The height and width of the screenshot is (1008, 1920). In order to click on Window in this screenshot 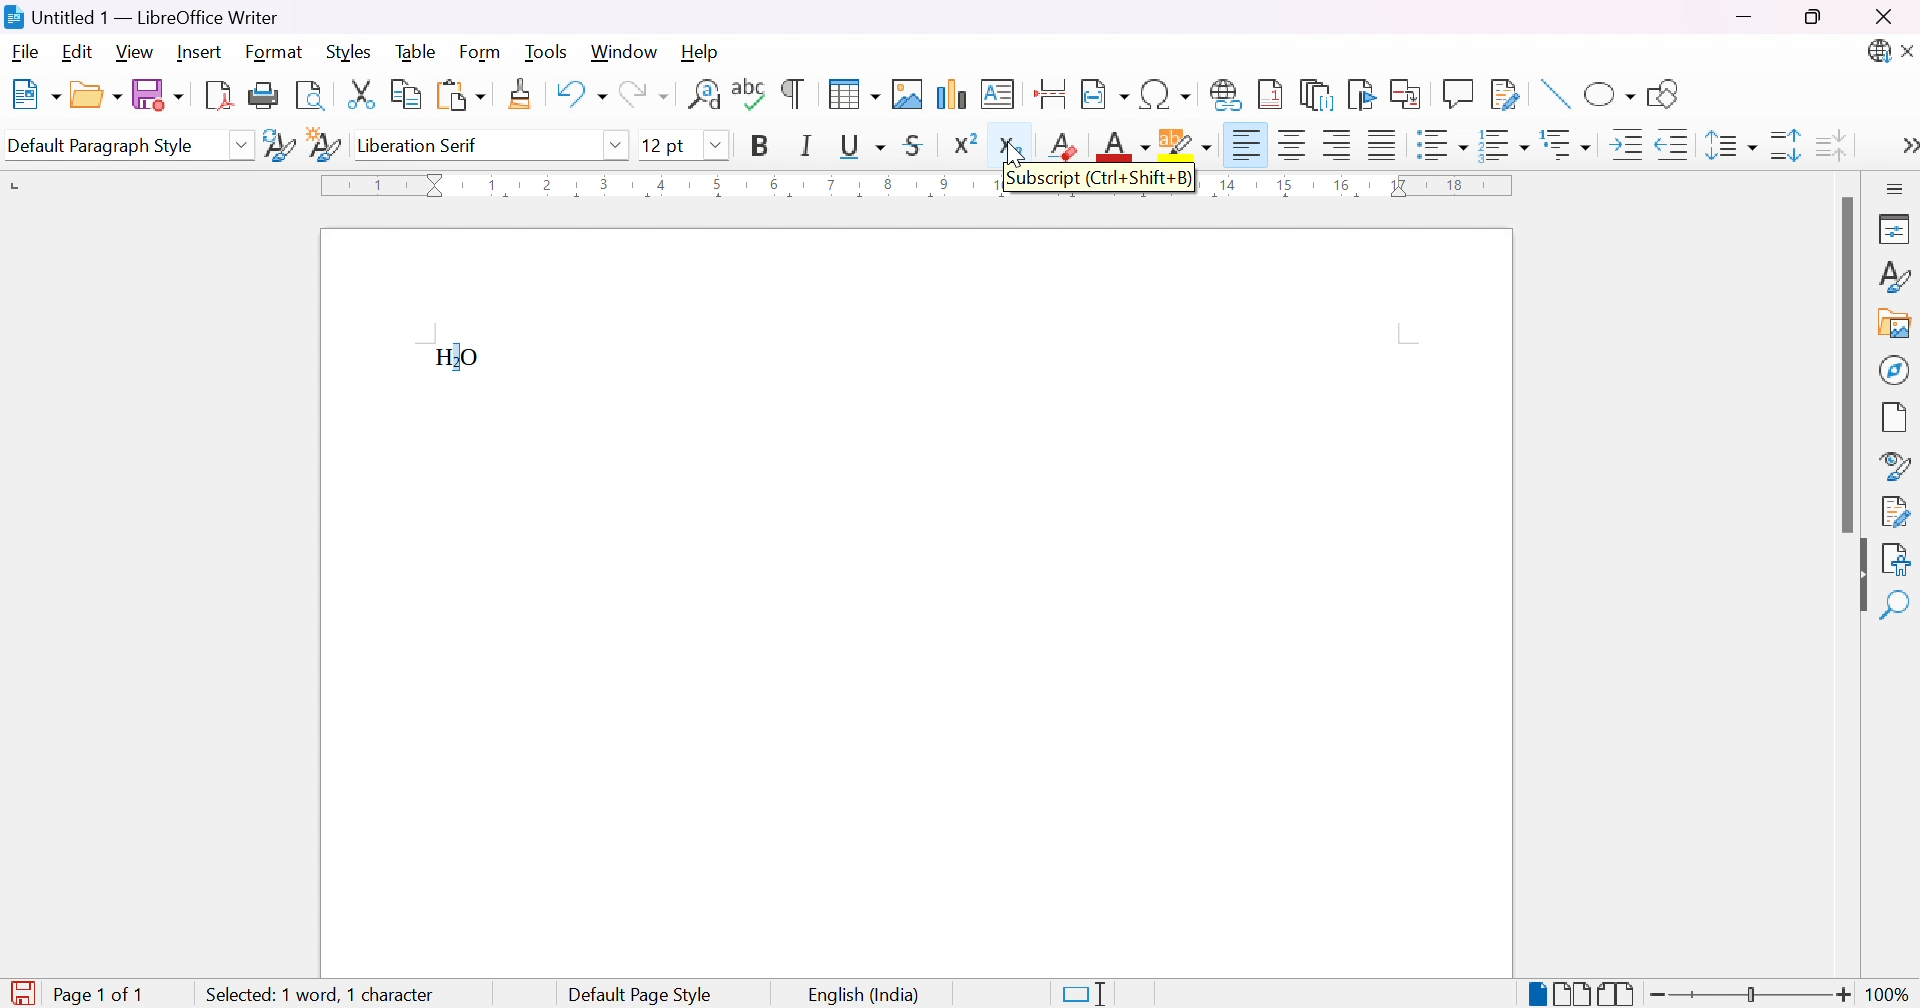, I will do `click(625, 53)`.